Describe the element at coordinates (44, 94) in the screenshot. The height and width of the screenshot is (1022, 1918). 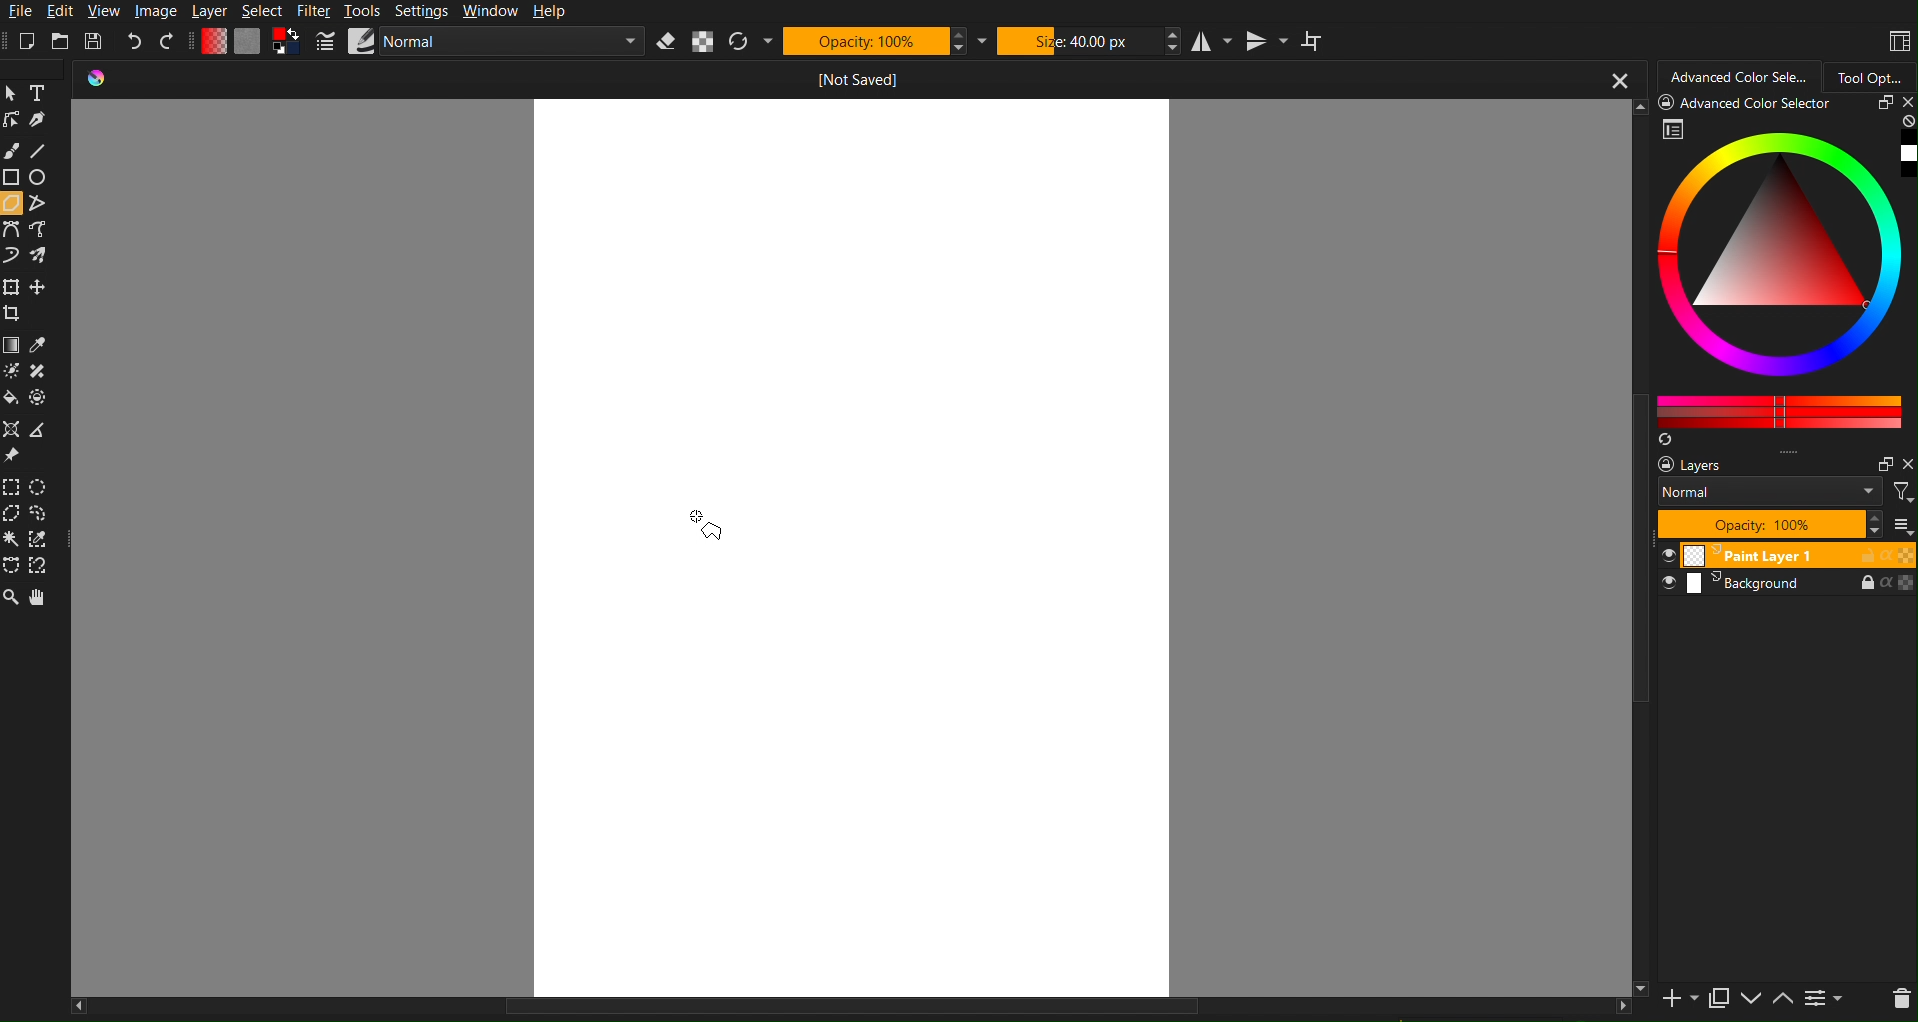
I see `Text` at that location.